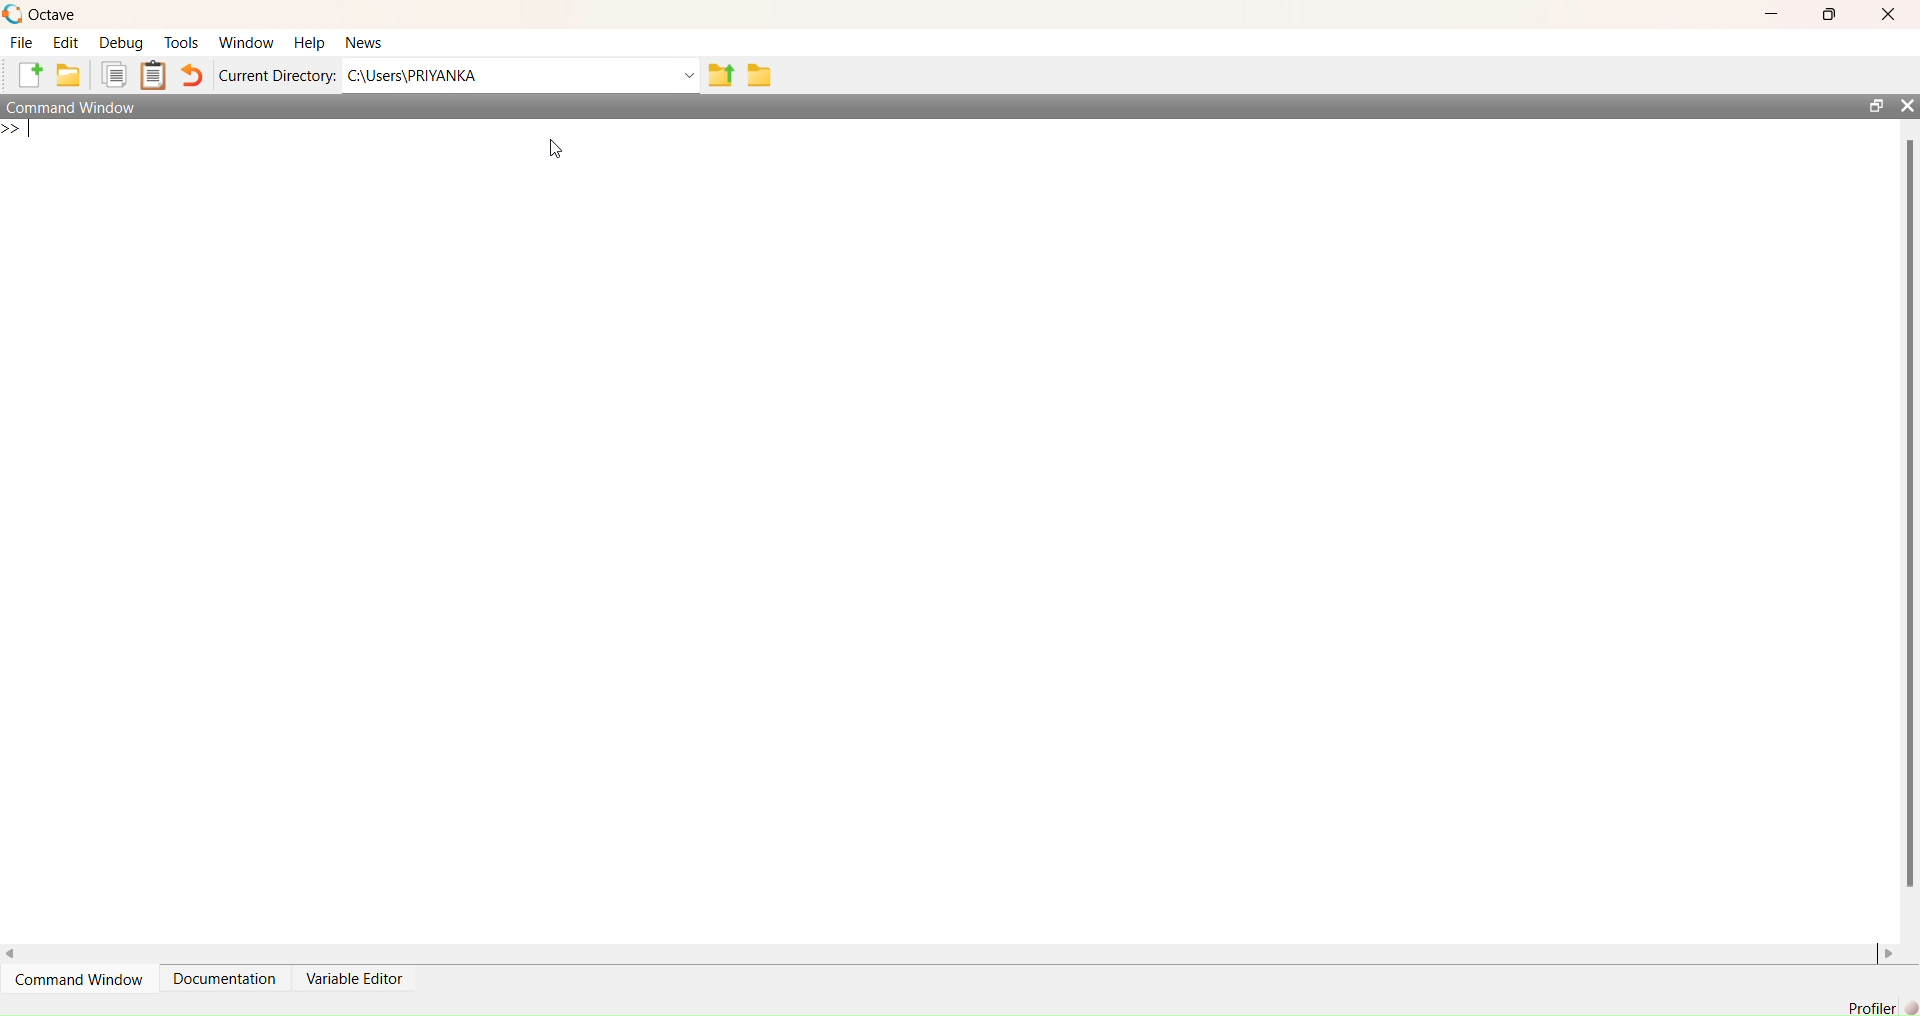  Describe the element at coordinates (1877, 106) in the screenshot. I see `open in separate window` at that location.